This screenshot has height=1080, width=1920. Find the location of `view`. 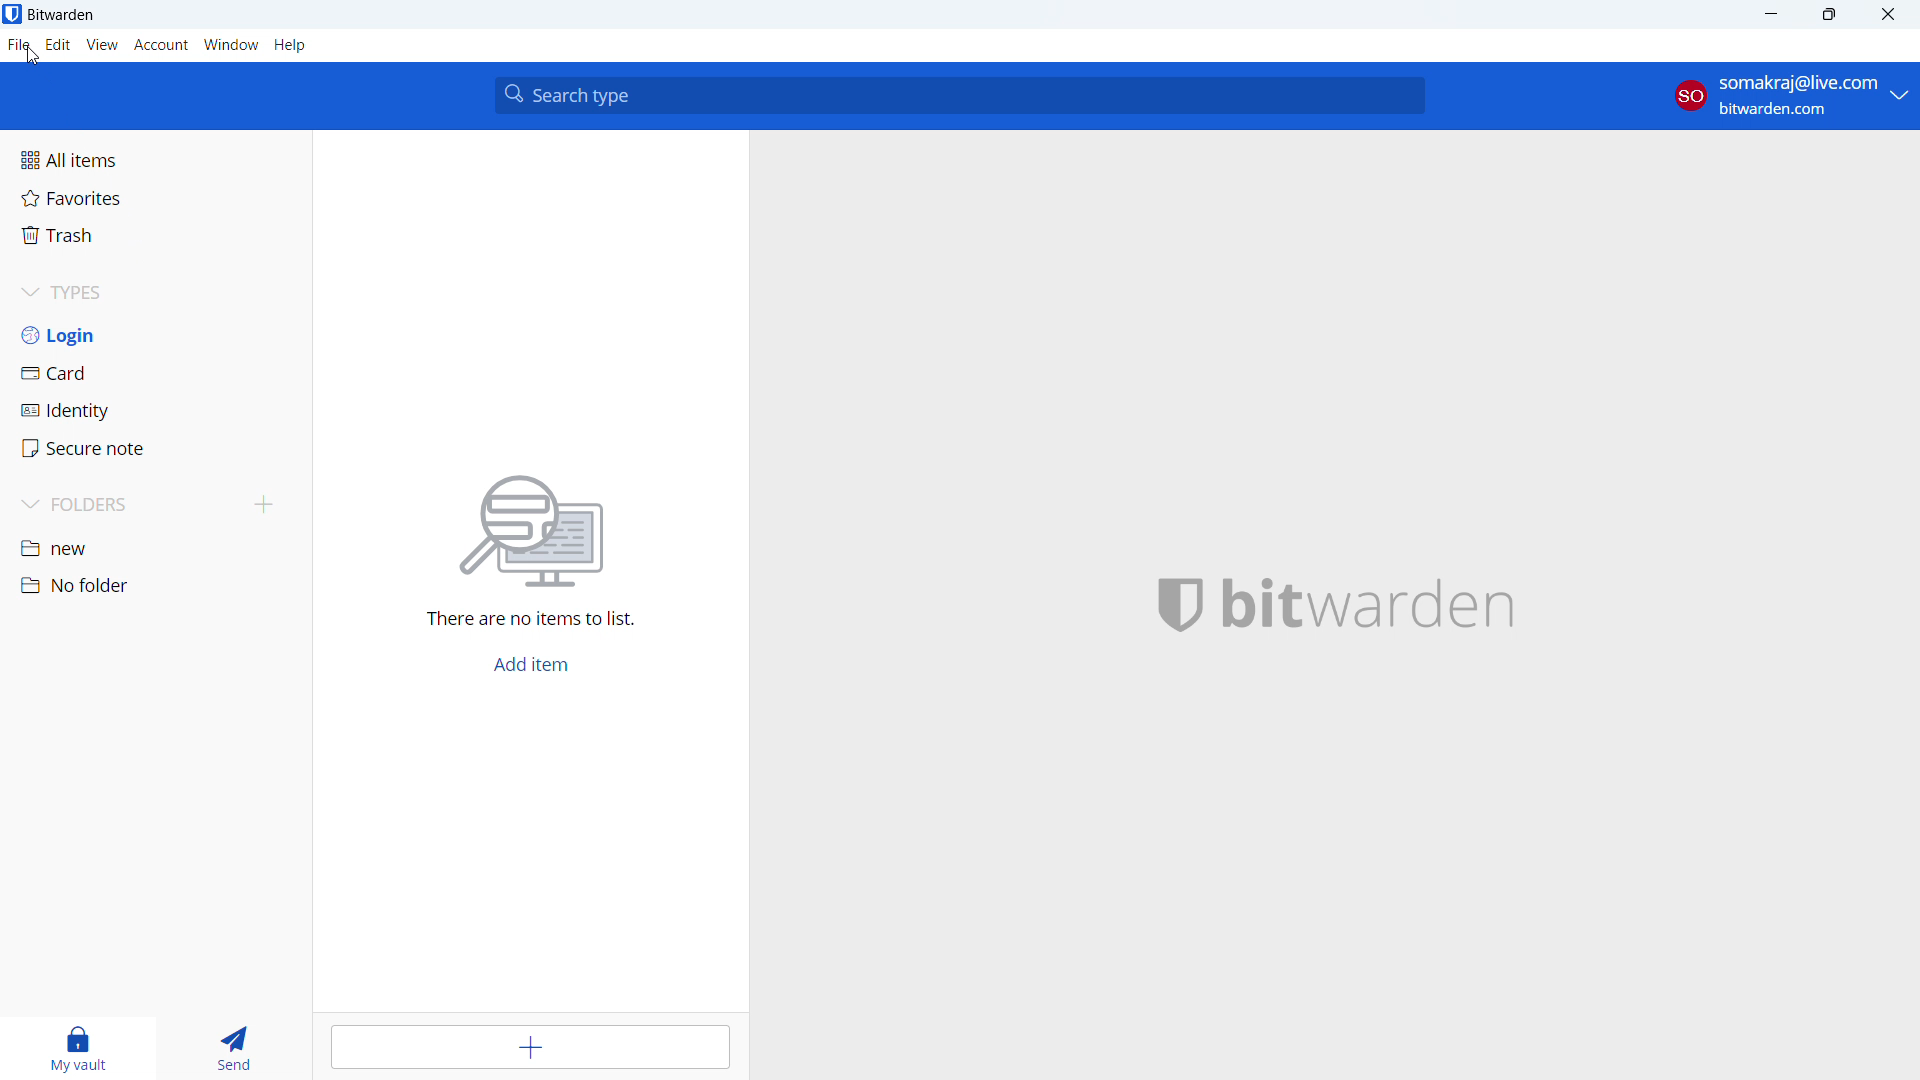

view is located at coordinates (101, 45).